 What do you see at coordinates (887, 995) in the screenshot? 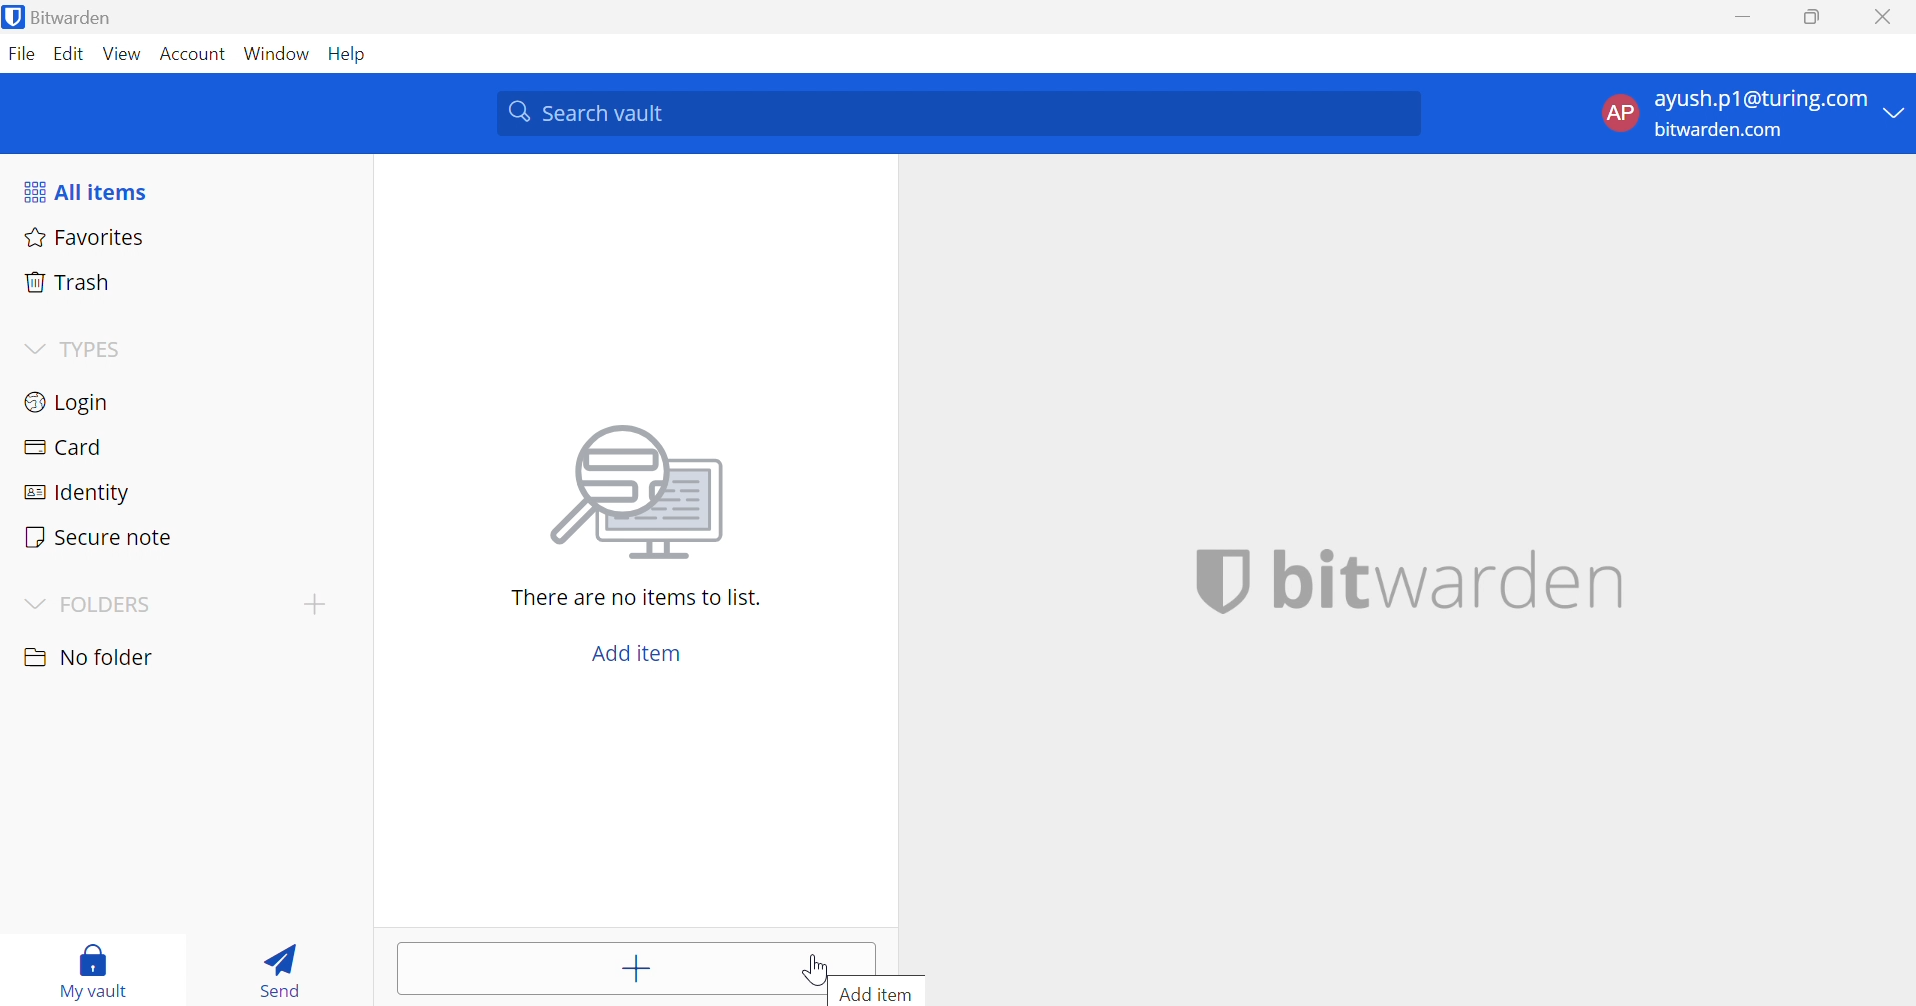
I see `Add item` at bounding box center [887, 995].